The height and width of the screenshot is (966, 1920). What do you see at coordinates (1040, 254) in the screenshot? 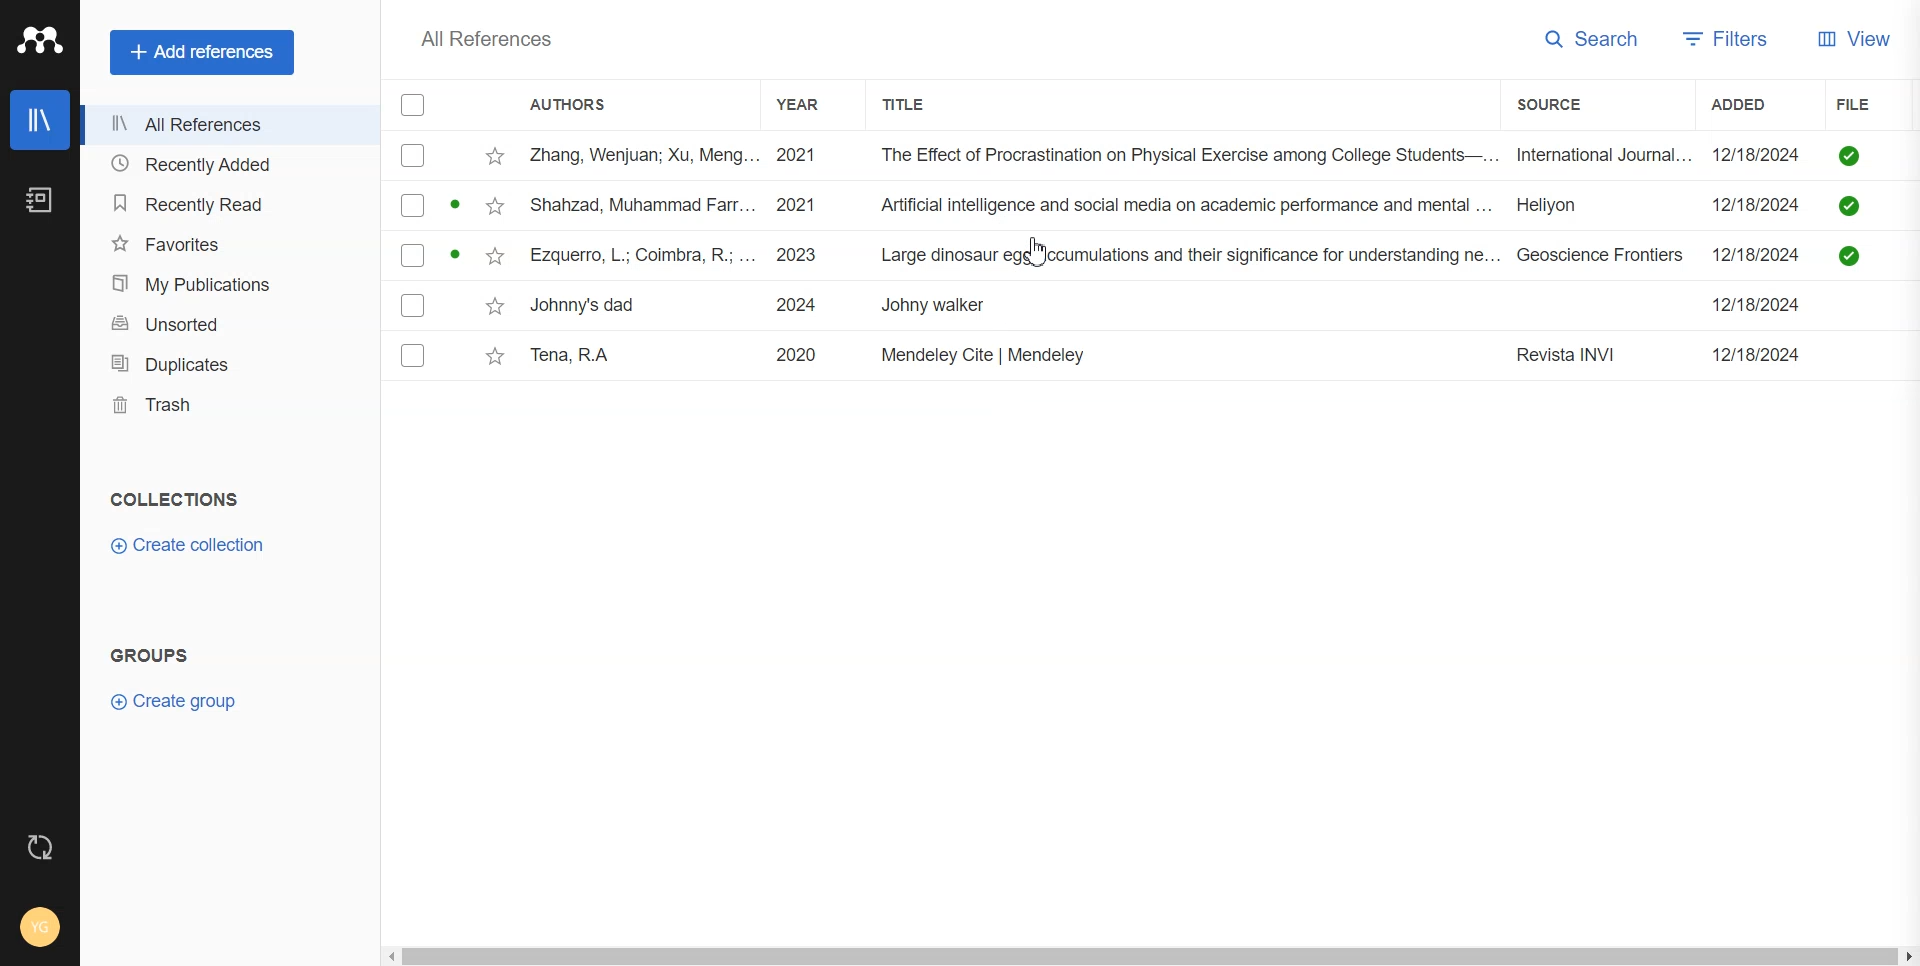
I see `Cursor` at bounding box center [1040, 254].